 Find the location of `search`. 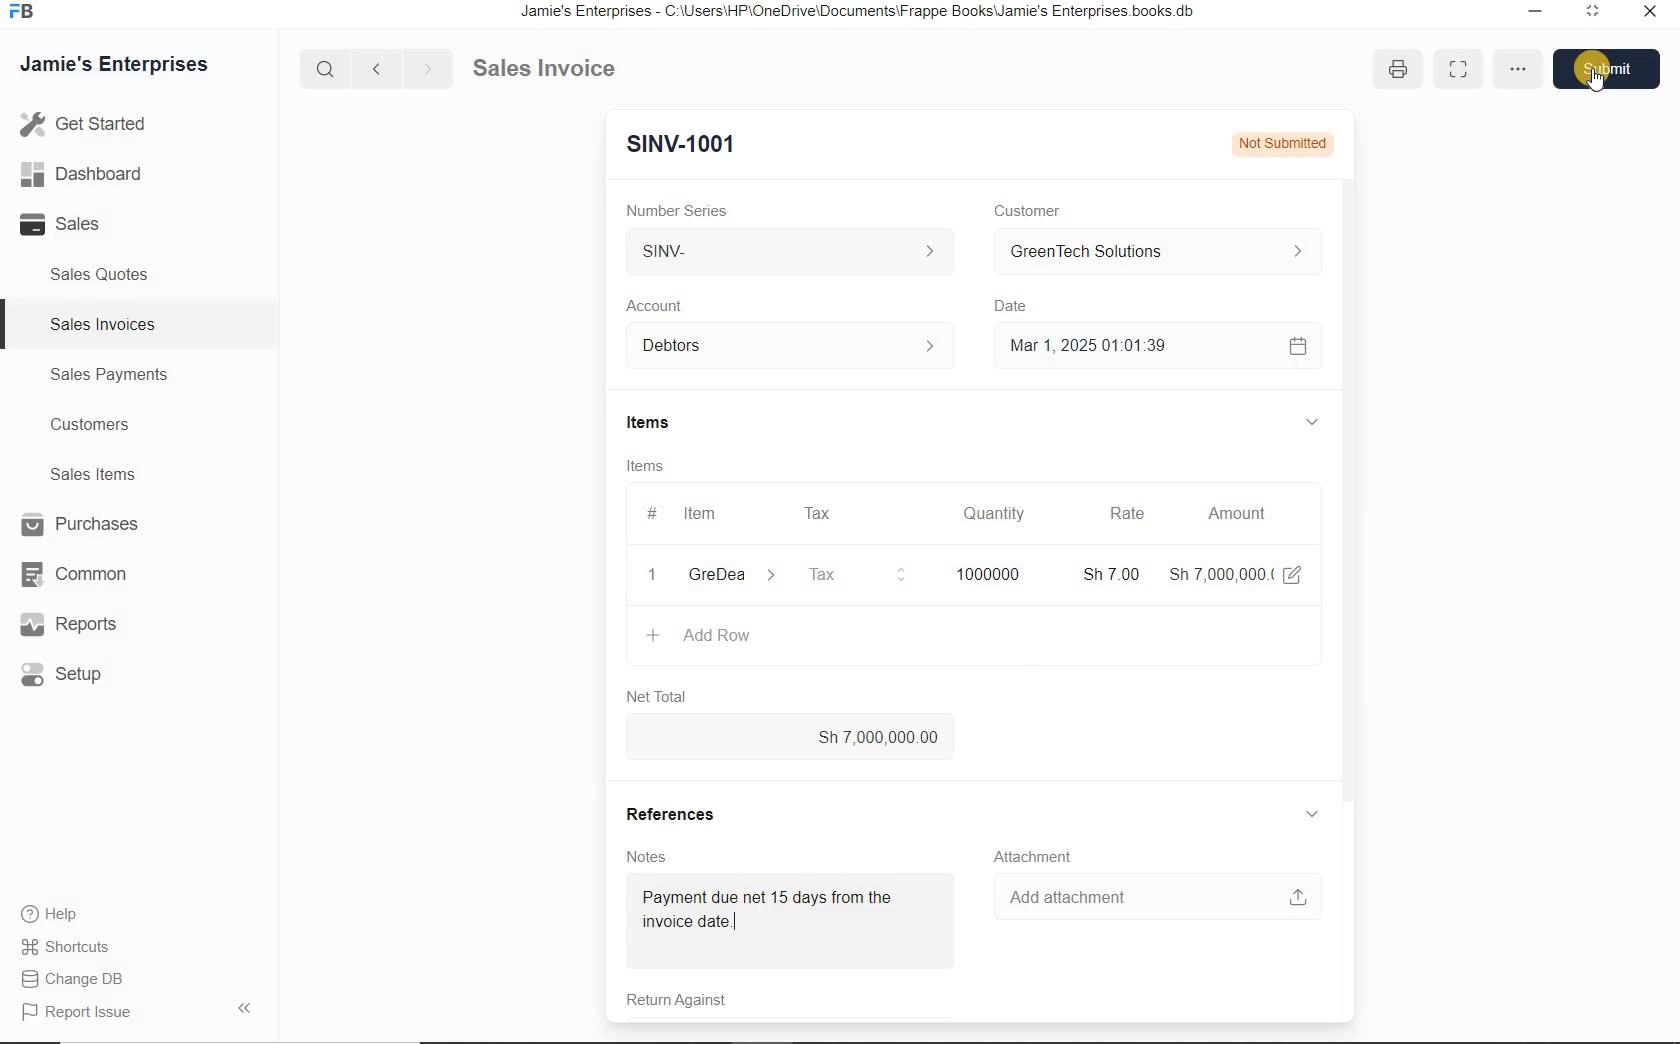

search is located at coordinates (329, 68).